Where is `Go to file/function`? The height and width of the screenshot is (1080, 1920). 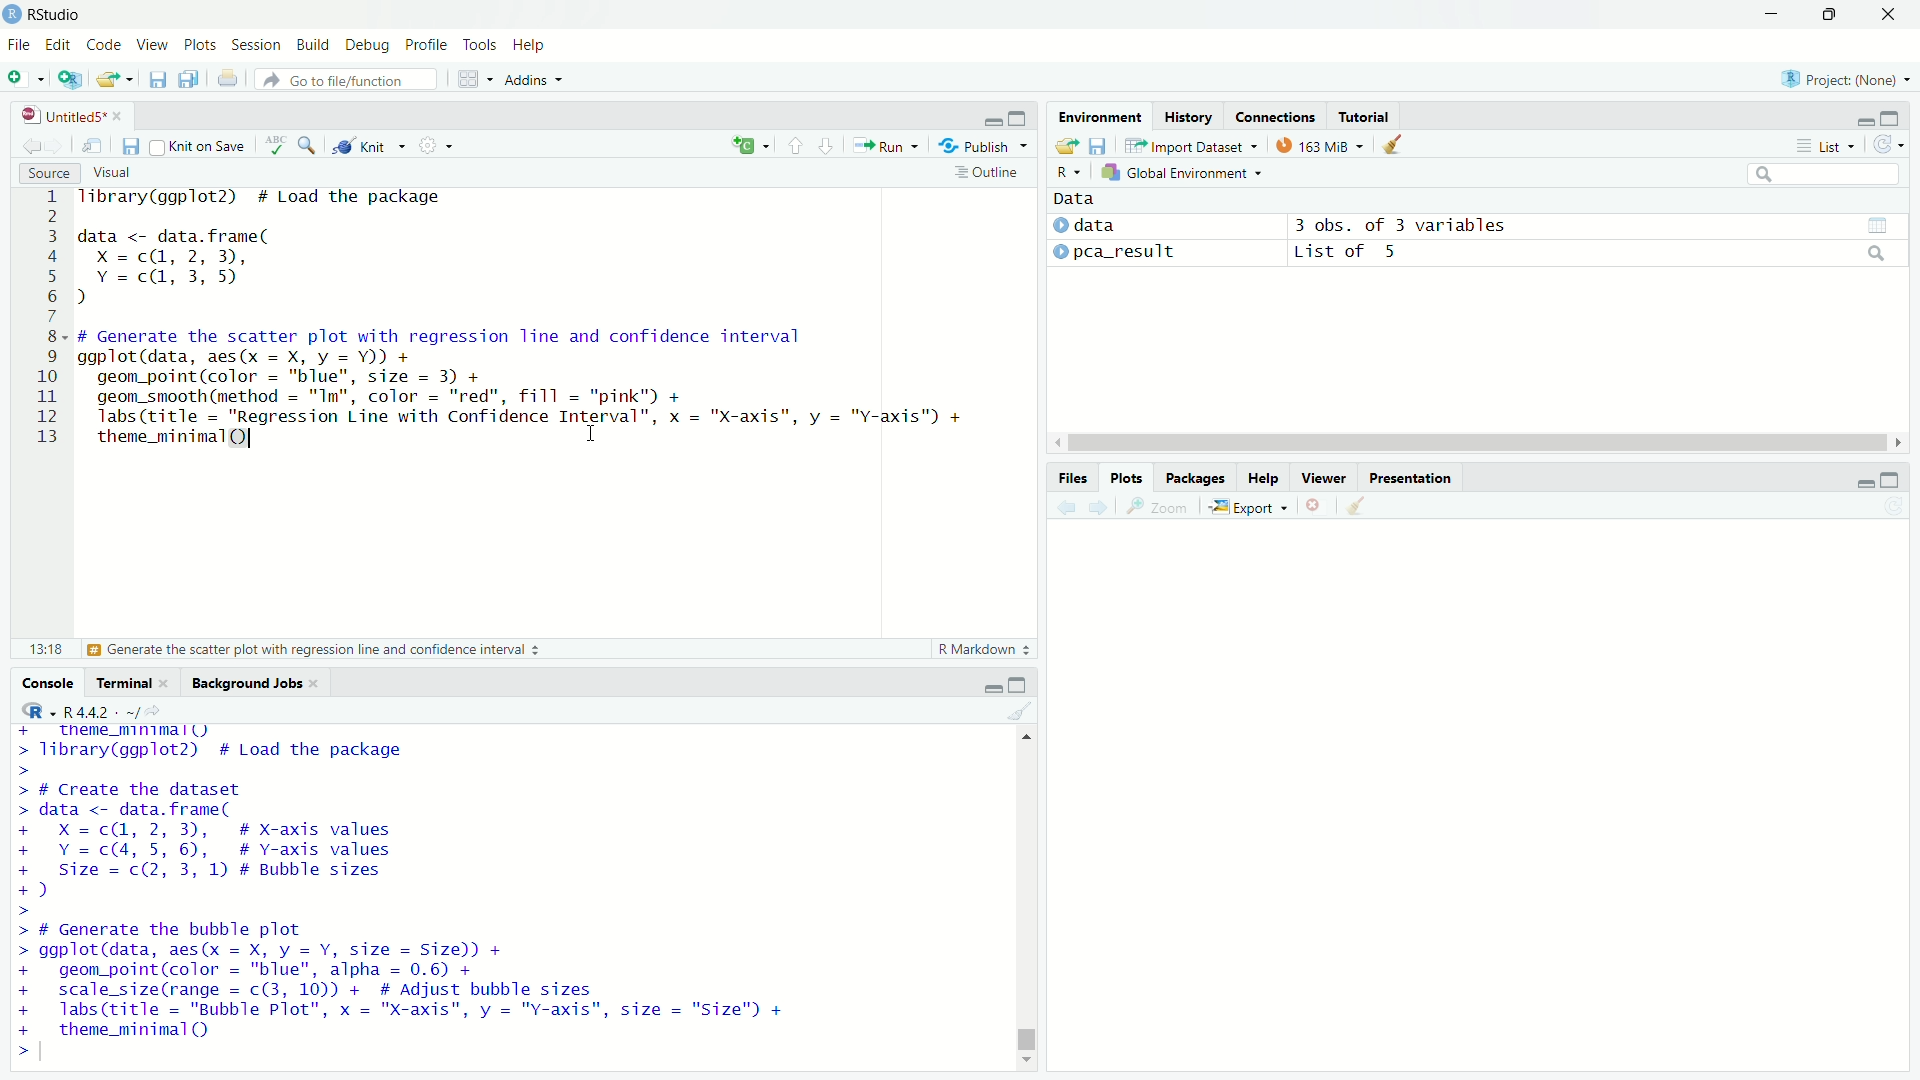
Go to file/function is located at coordinates (346, 80).